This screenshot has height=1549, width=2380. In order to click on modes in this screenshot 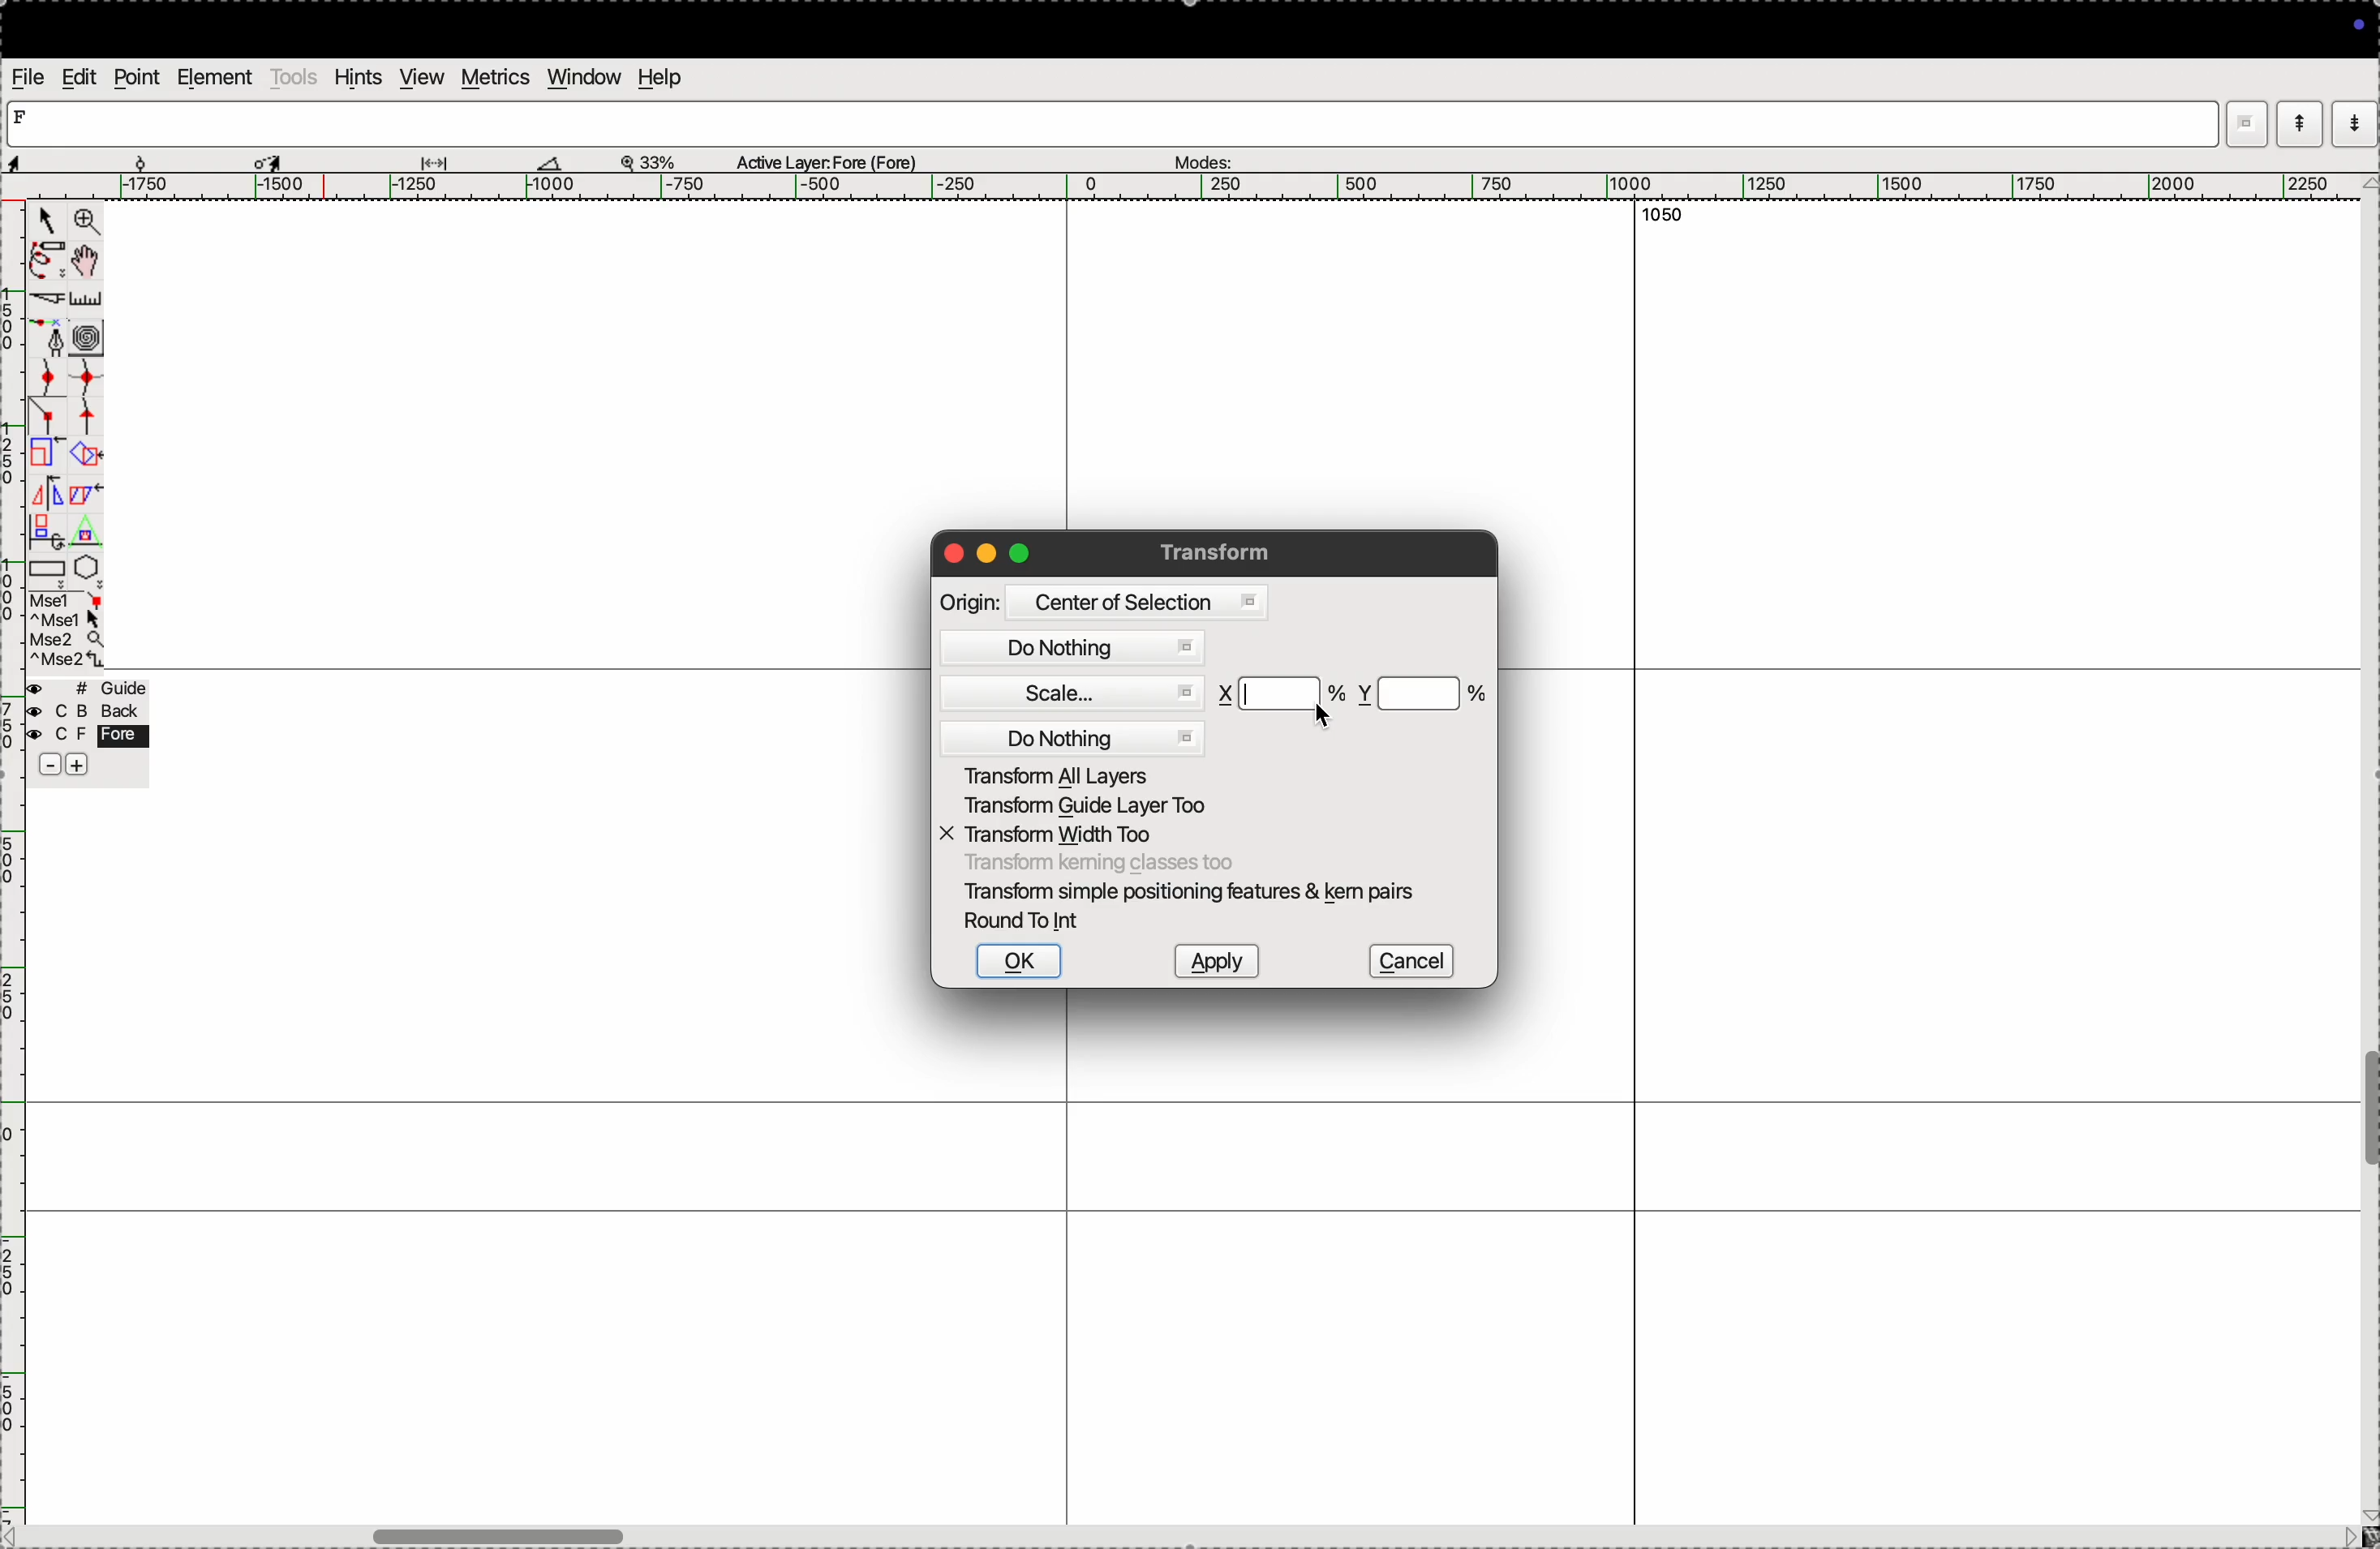, I will do `click(1201, 158)`.